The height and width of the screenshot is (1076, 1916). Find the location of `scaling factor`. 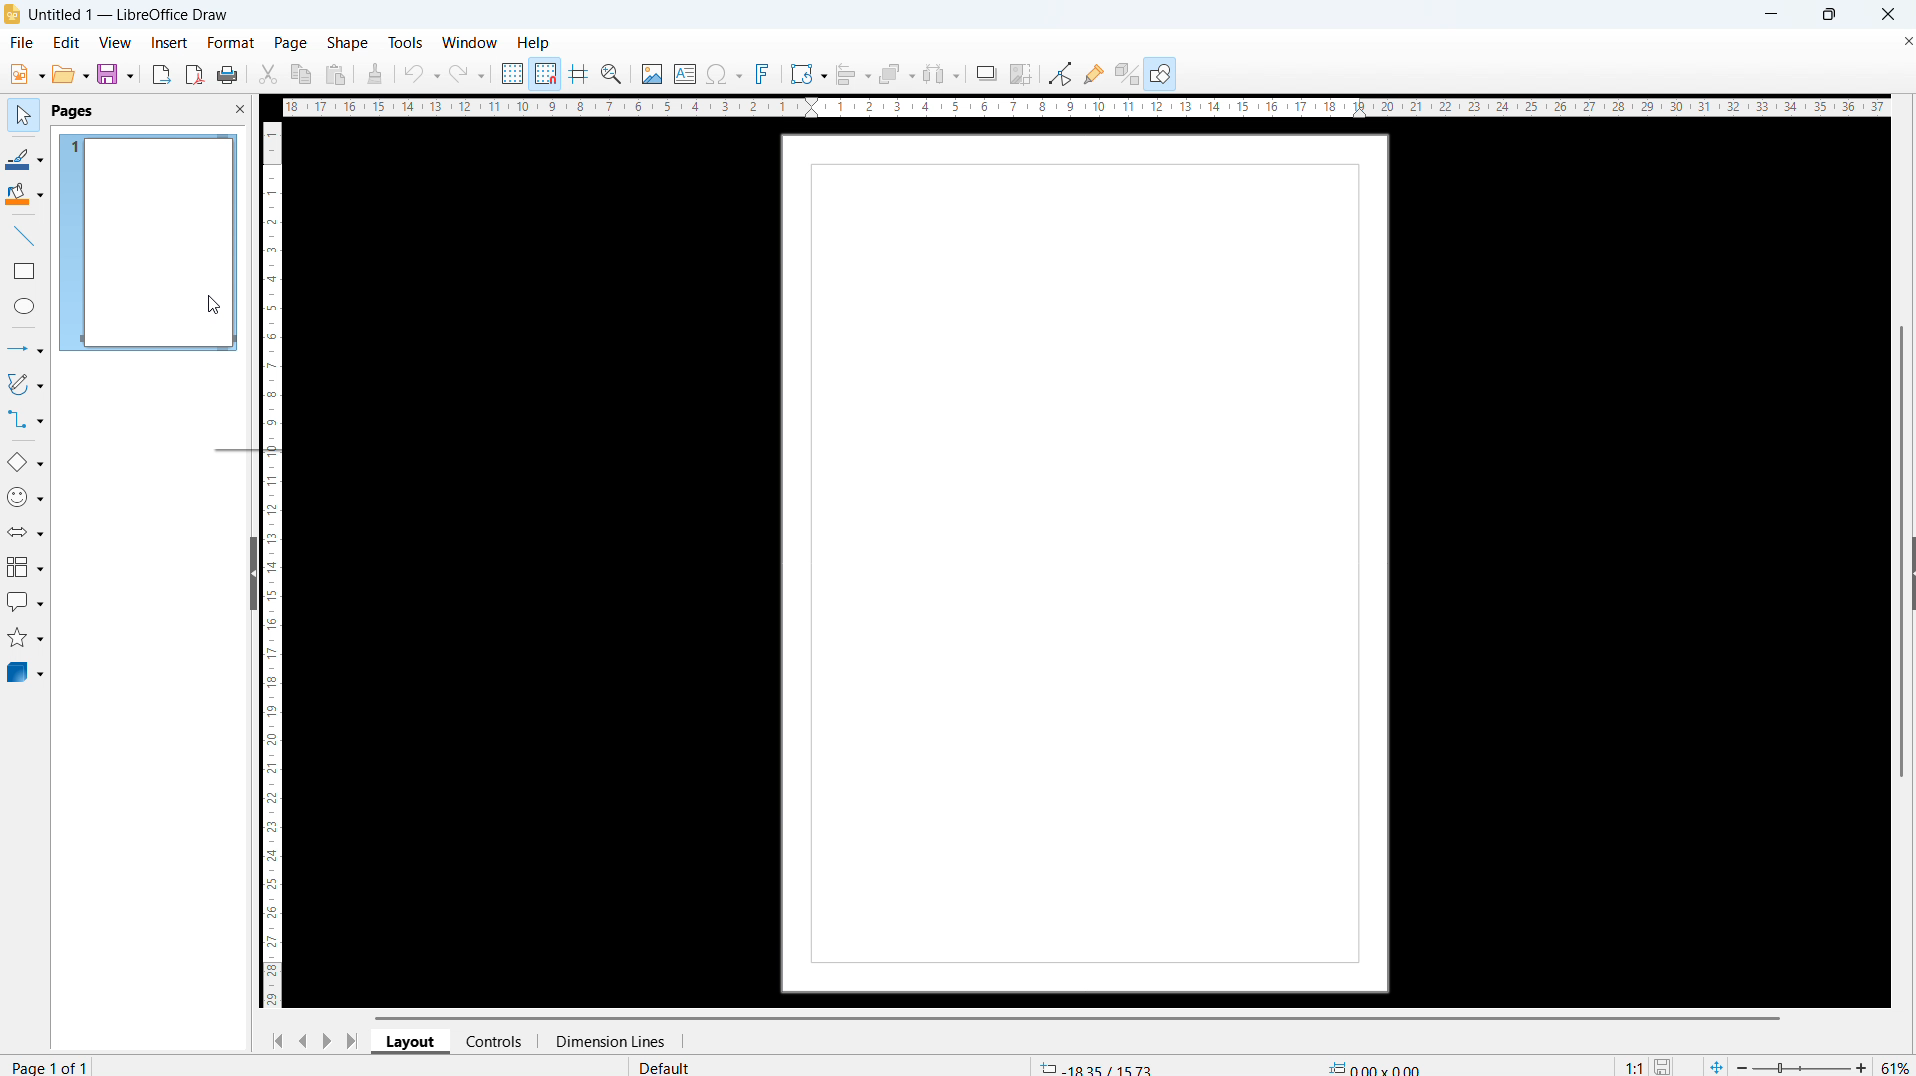

scaling factor is located at coordinates (1634, 1064).